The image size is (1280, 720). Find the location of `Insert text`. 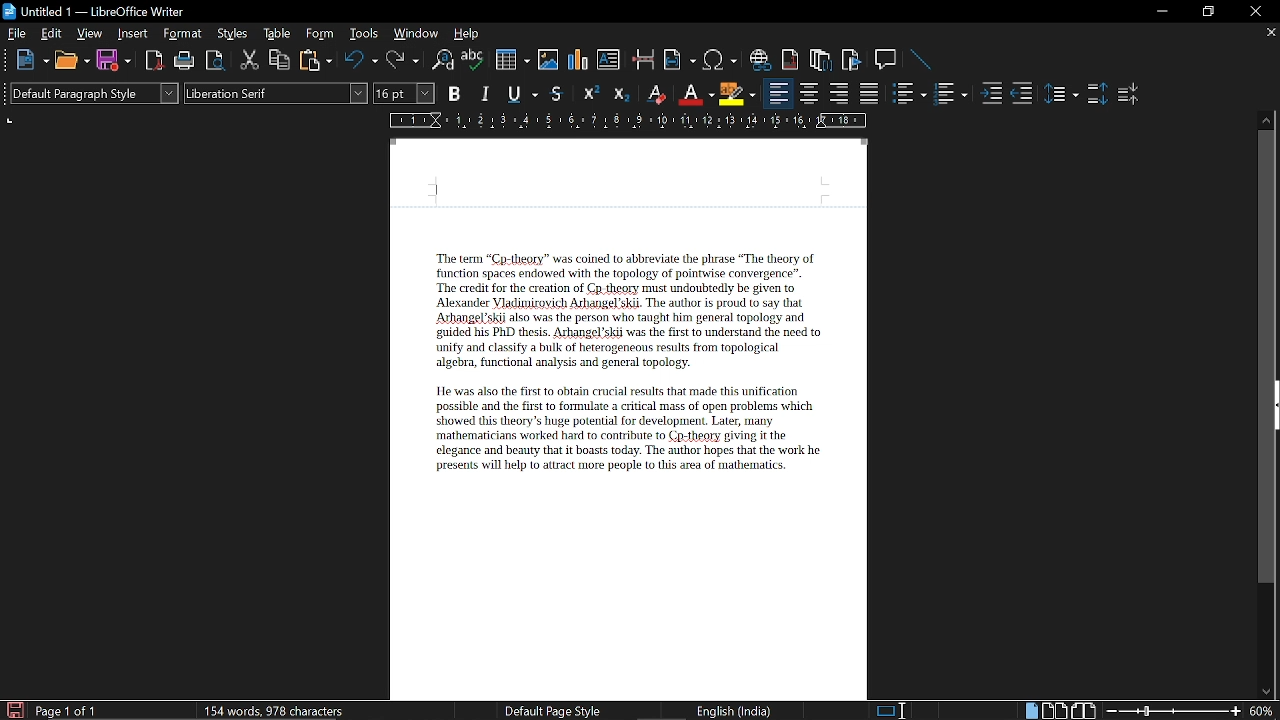

Insert text is located at coordinates (608, 59).